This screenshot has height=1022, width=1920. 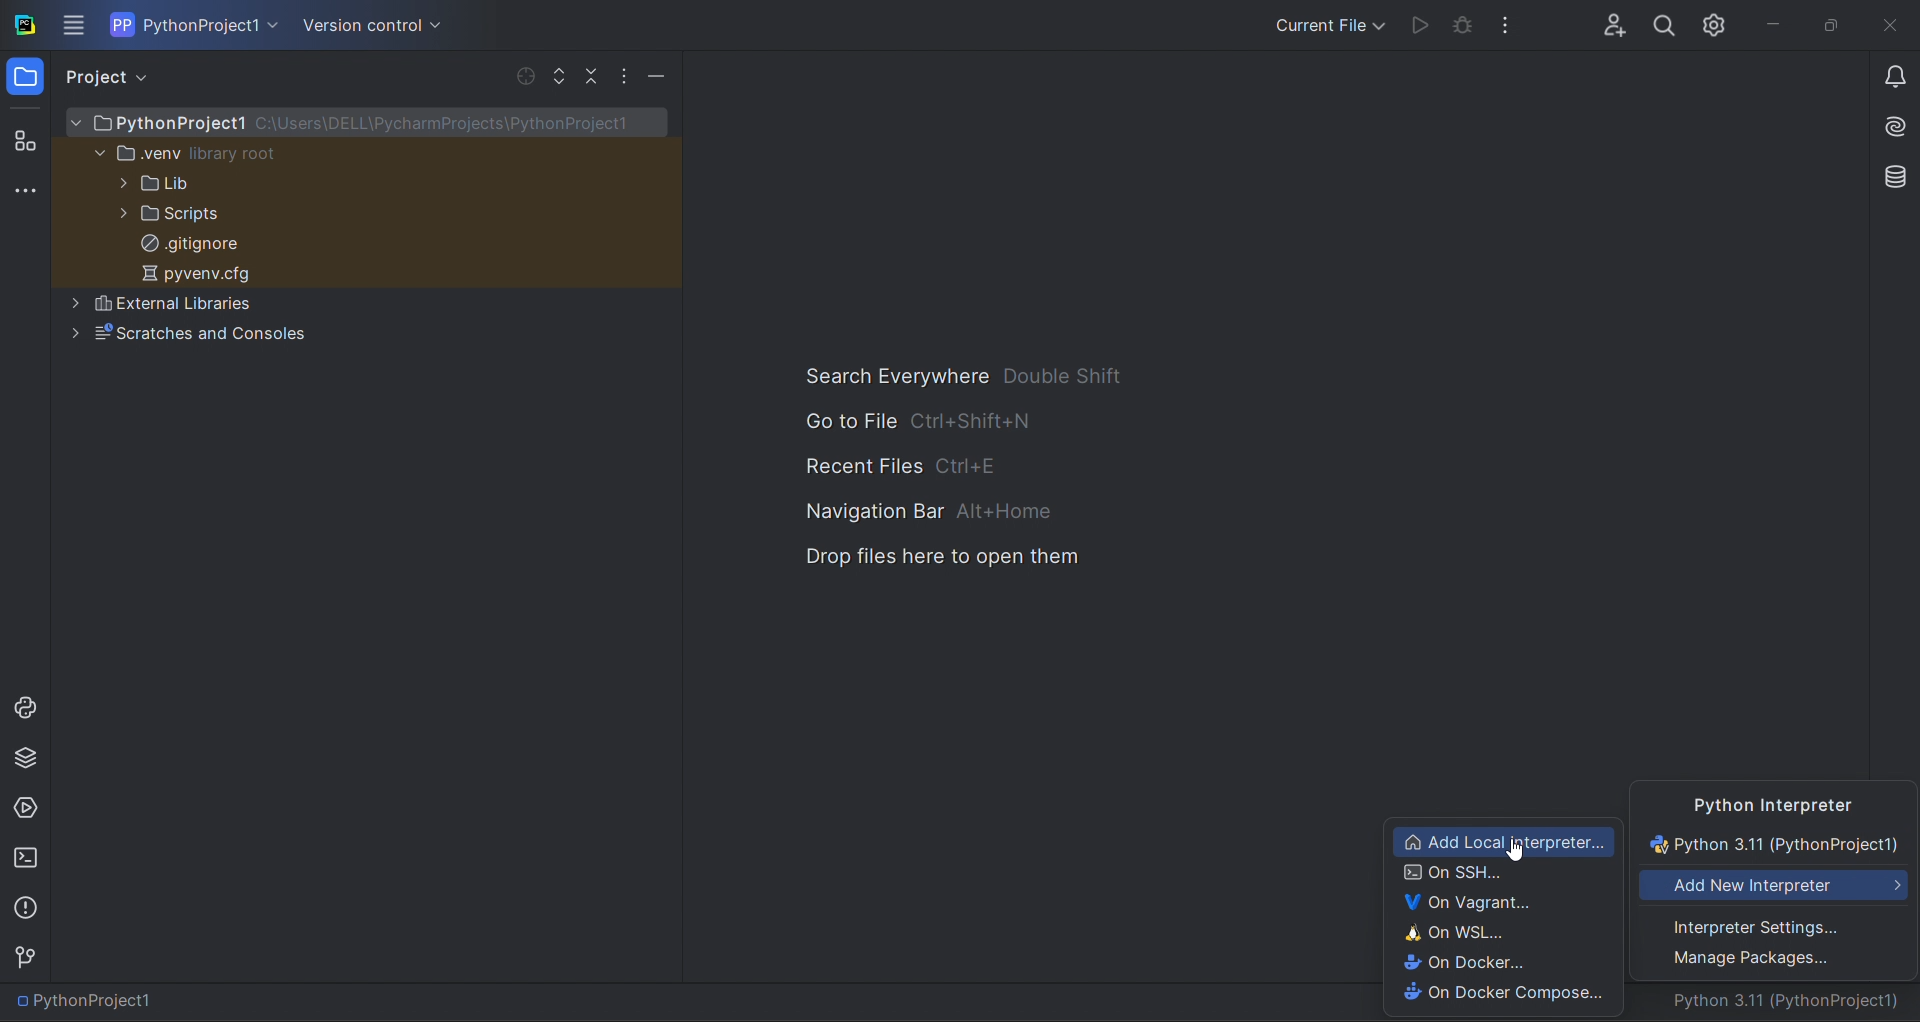 I want to click on debug, so click(x=1463, y=28).